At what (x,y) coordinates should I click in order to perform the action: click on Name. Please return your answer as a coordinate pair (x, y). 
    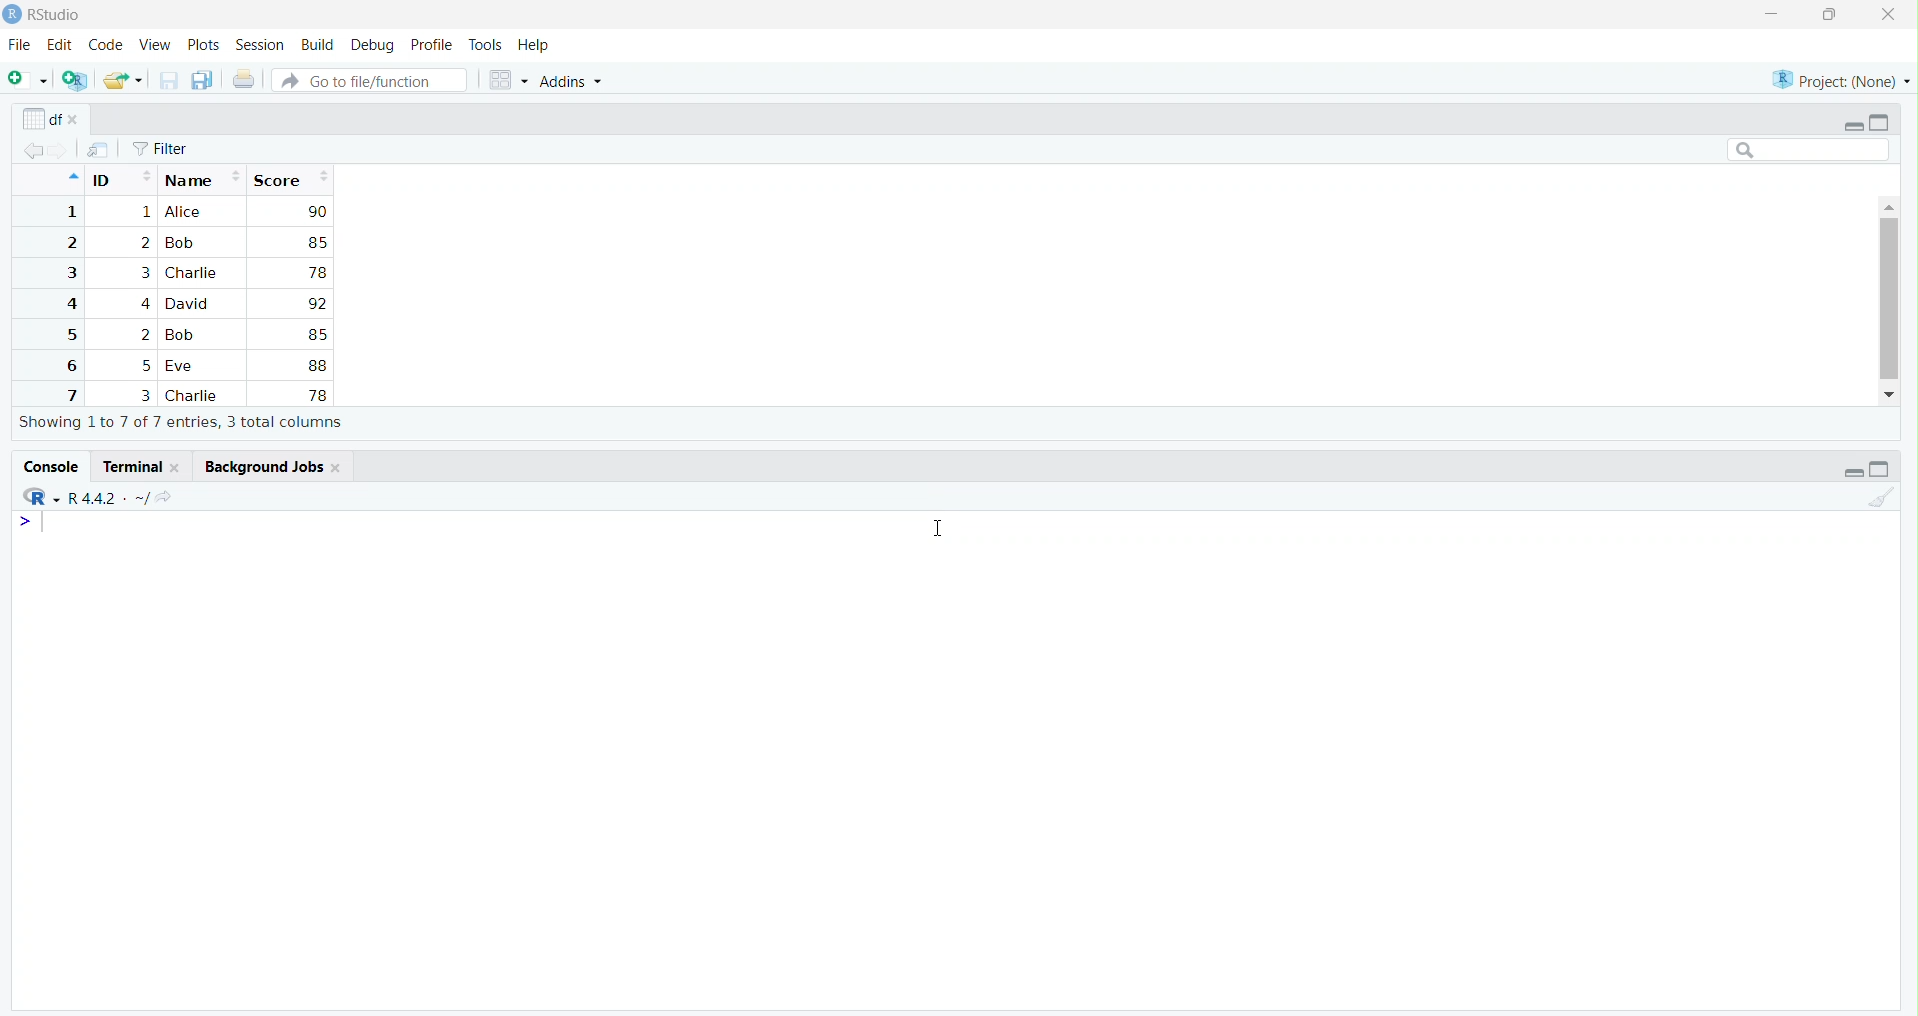
    Looking at the image, I should click on (203, 178).